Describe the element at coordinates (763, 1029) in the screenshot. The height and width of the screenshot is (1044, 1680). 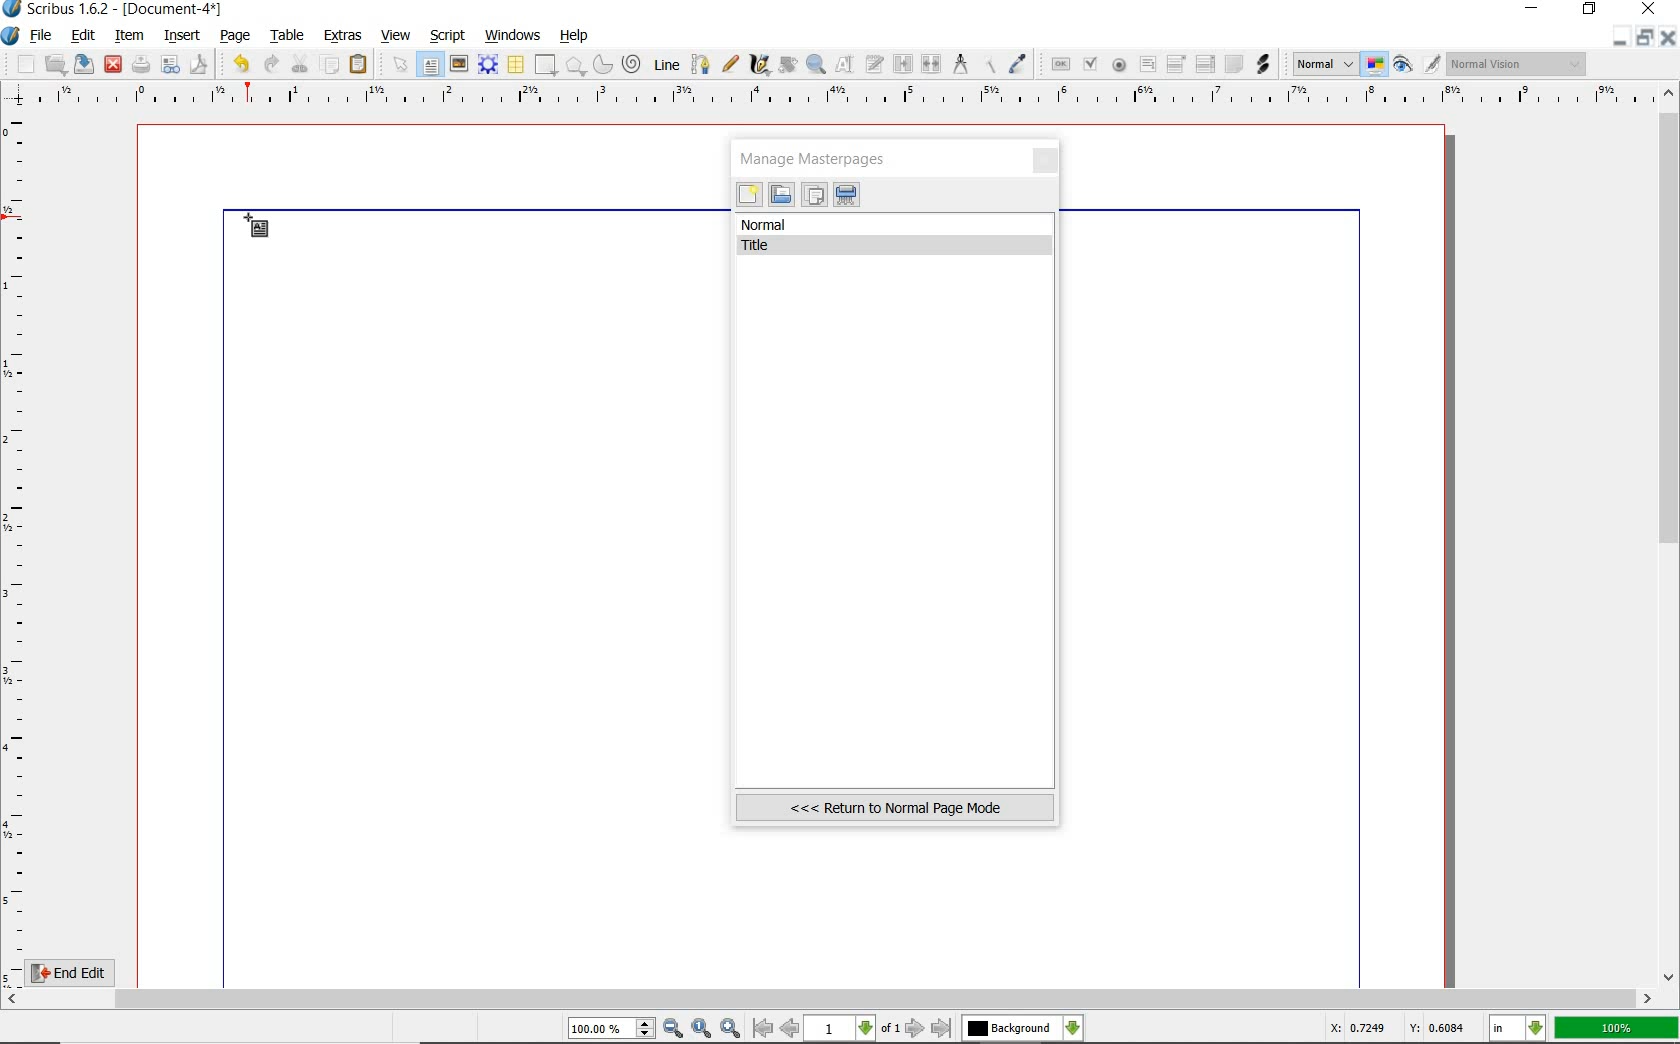
I see `go to first page` at that location.